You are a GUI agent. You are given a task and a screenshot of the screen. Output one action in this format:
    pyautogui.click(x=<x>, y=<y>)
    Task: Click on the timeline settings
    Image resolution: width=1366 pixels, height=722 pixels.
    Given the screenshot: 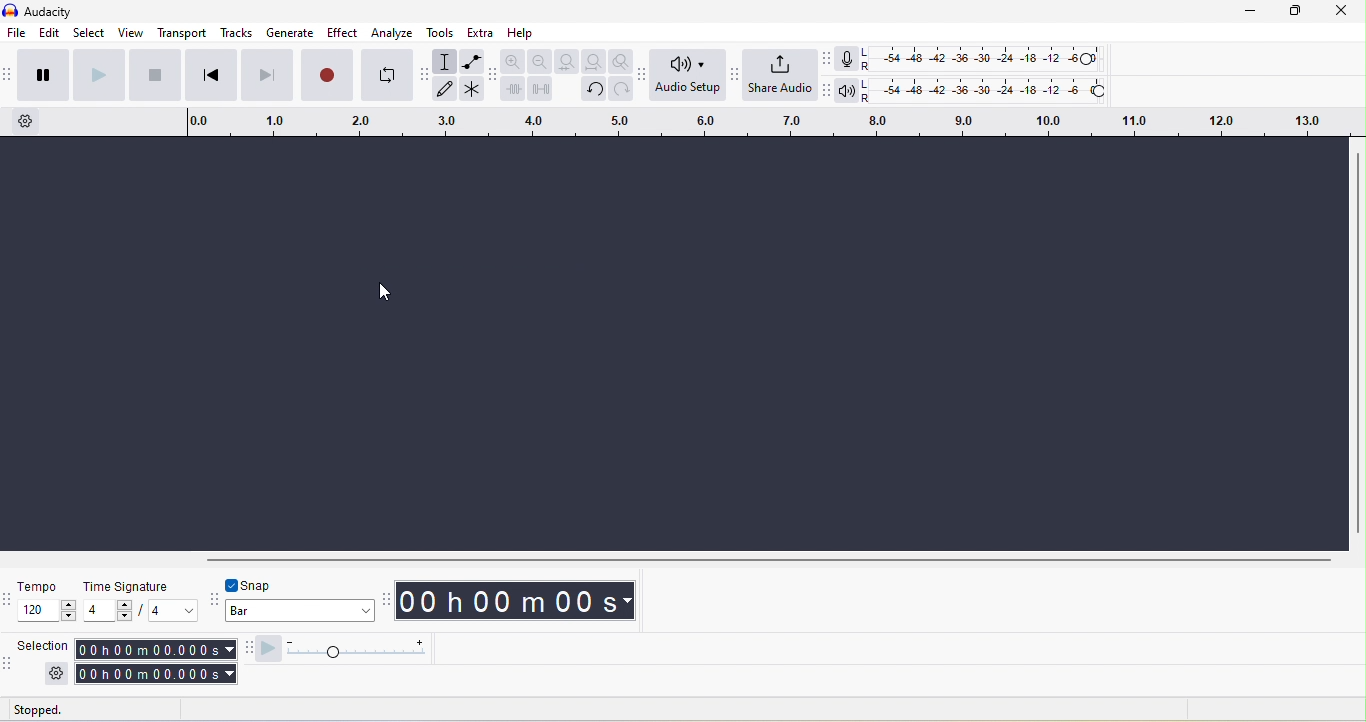 What is the action you would take?
    pyautogui.click(x=26, y=121)
    